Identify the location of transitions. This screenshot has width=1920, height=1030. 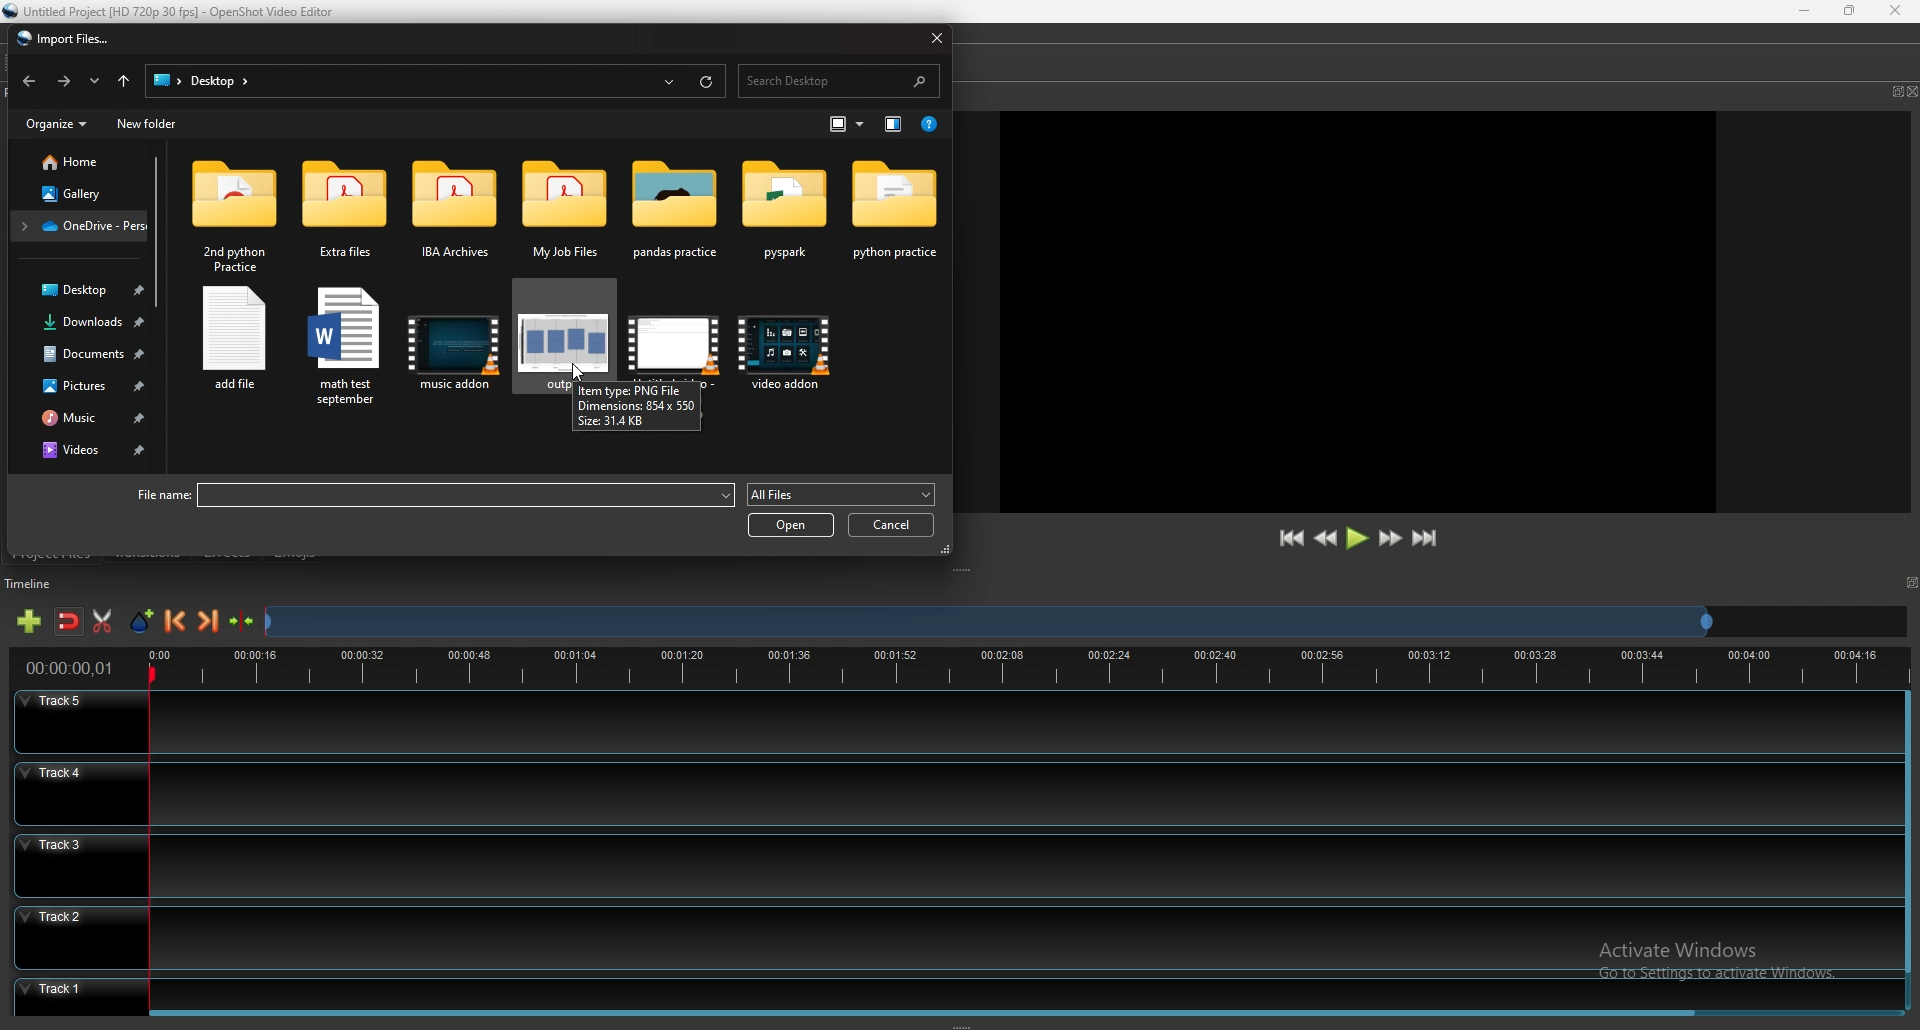
(148, 553).